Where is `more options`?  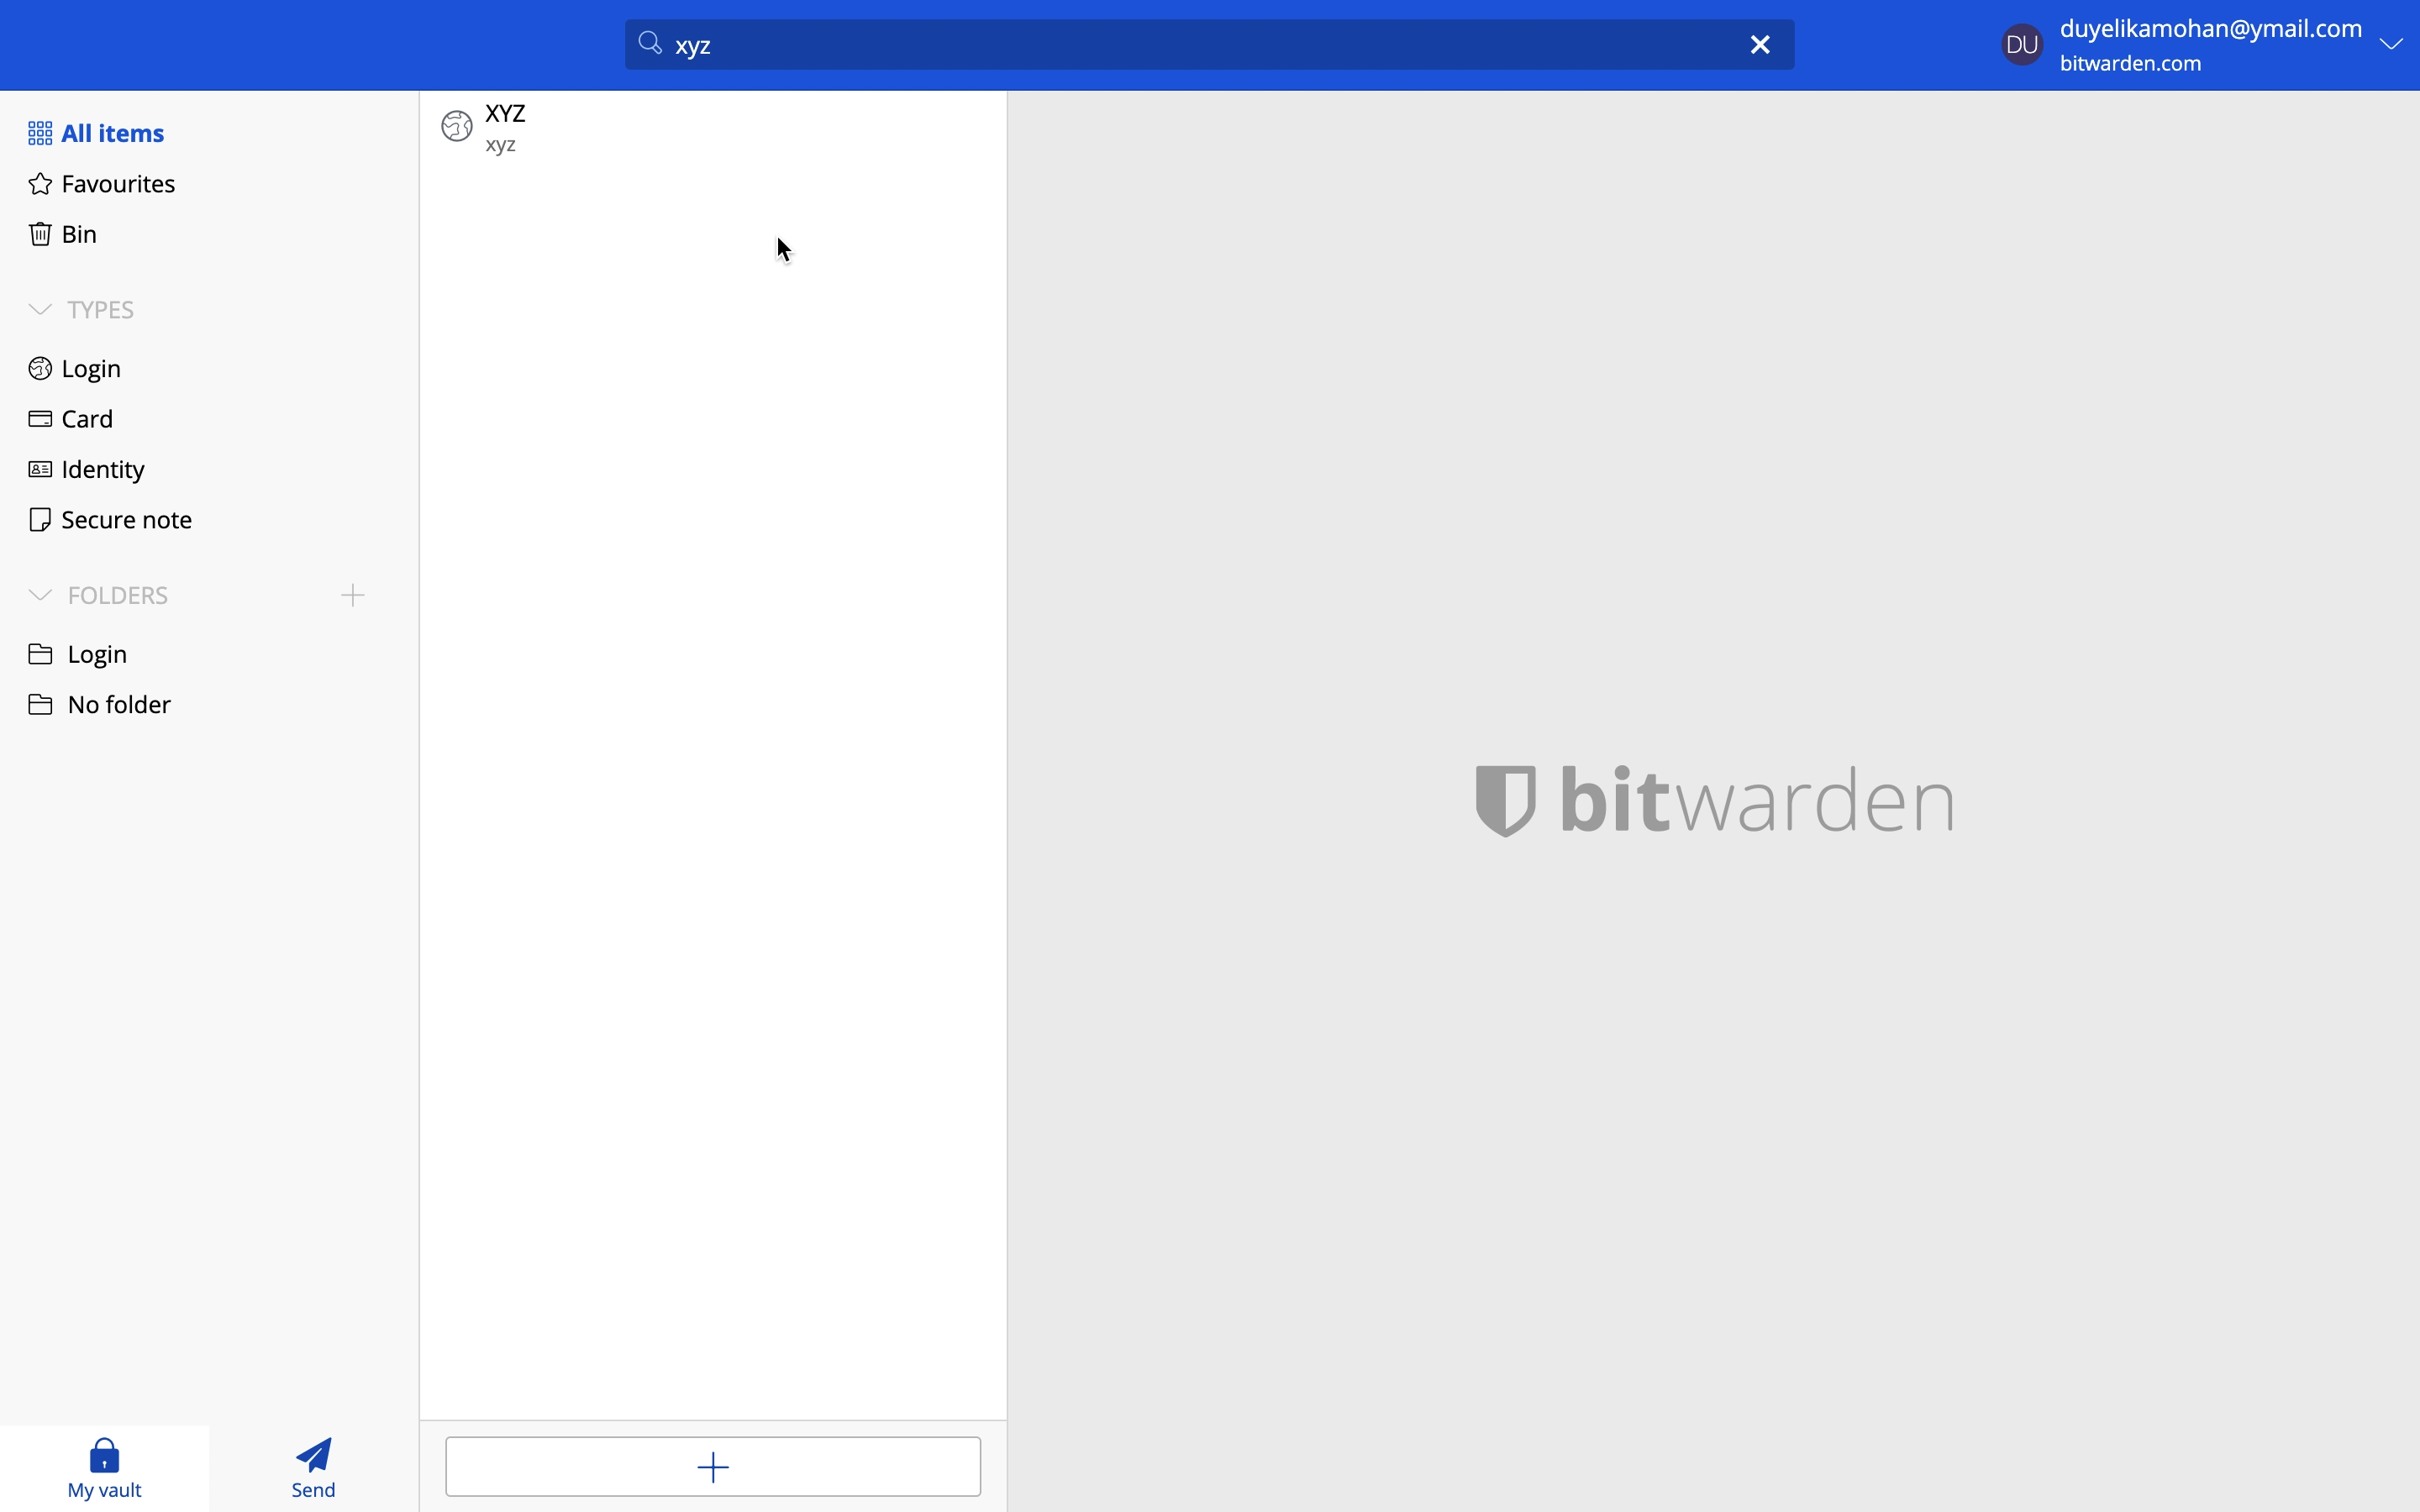
more options is located at coordinates (2394, 45).